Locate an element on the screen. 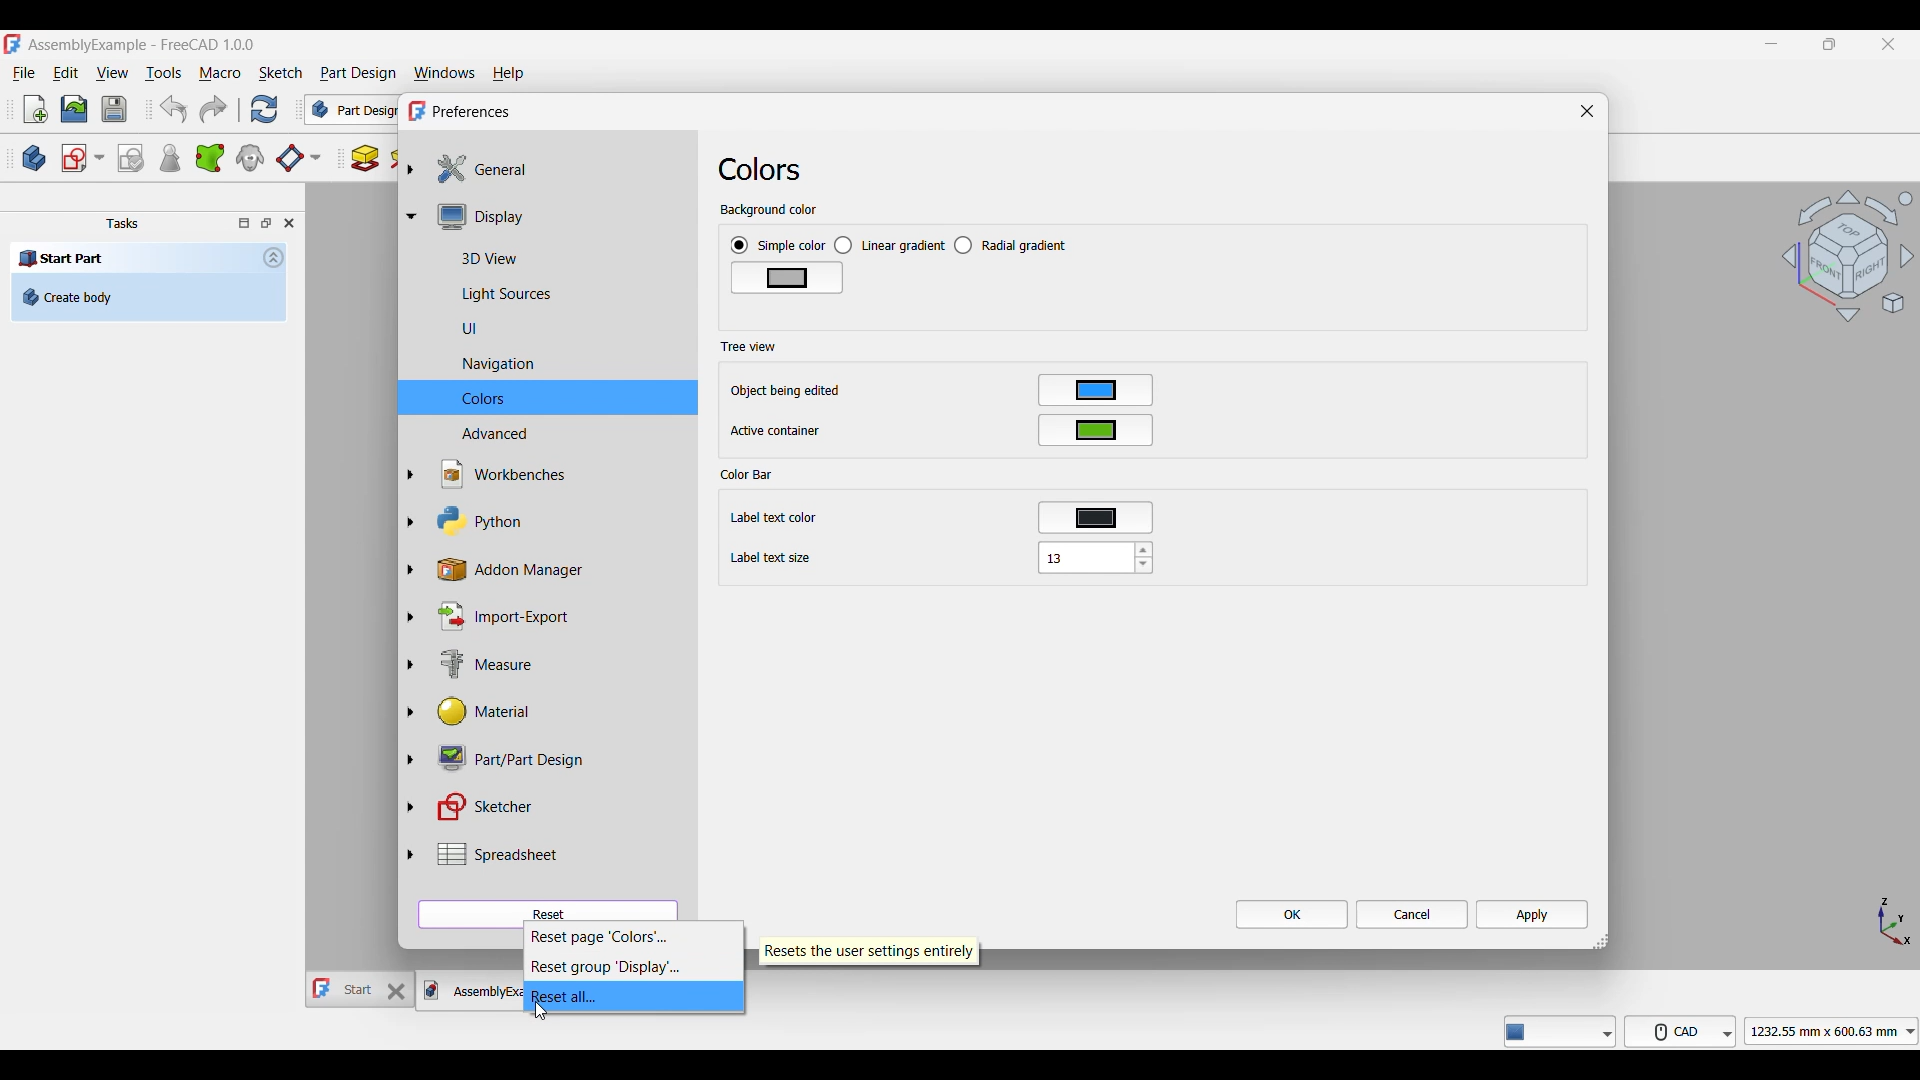 The height and width of the screenshot is (1080, 1920). Resets the user settings entirely is located at coordinates (870, 951).